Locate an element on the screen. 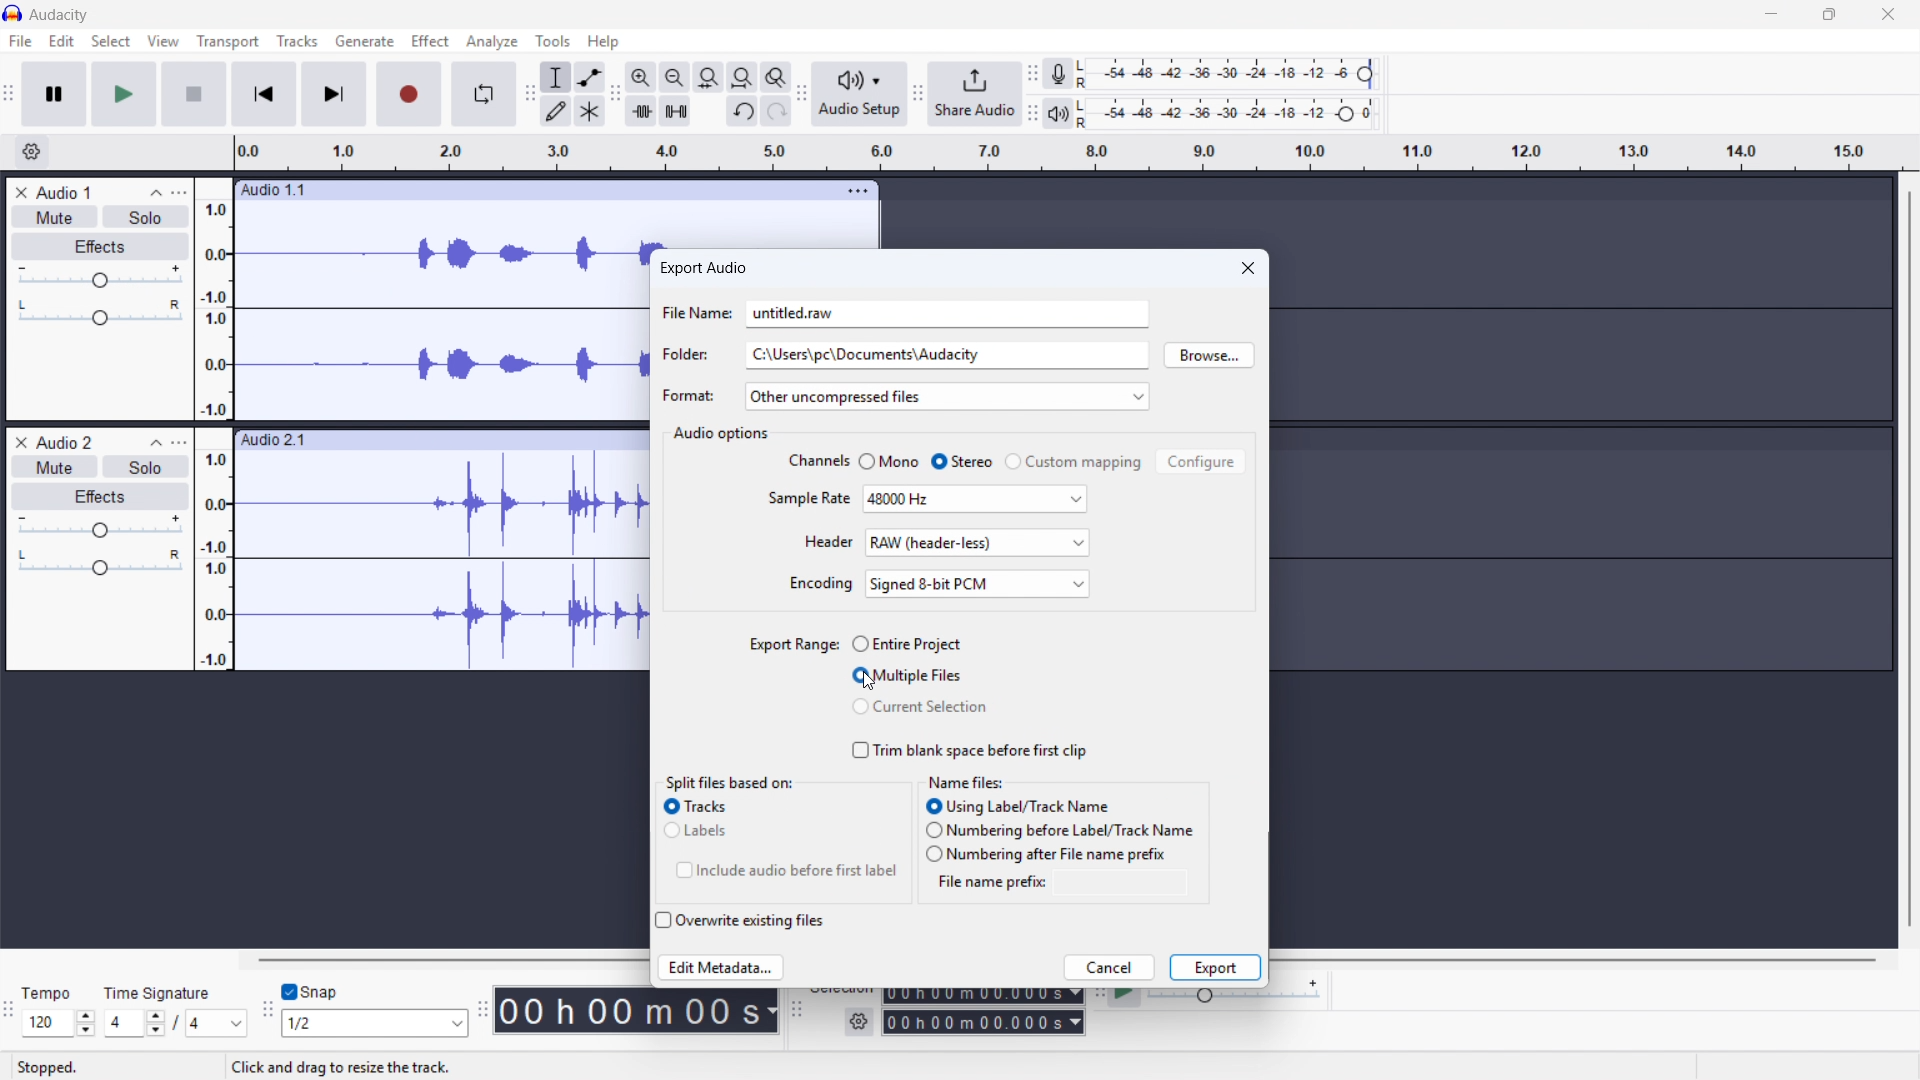 Image resolution: width=1920 pixels, height=1080 pixels. Export range entire project is located at coordinates (906, 644).